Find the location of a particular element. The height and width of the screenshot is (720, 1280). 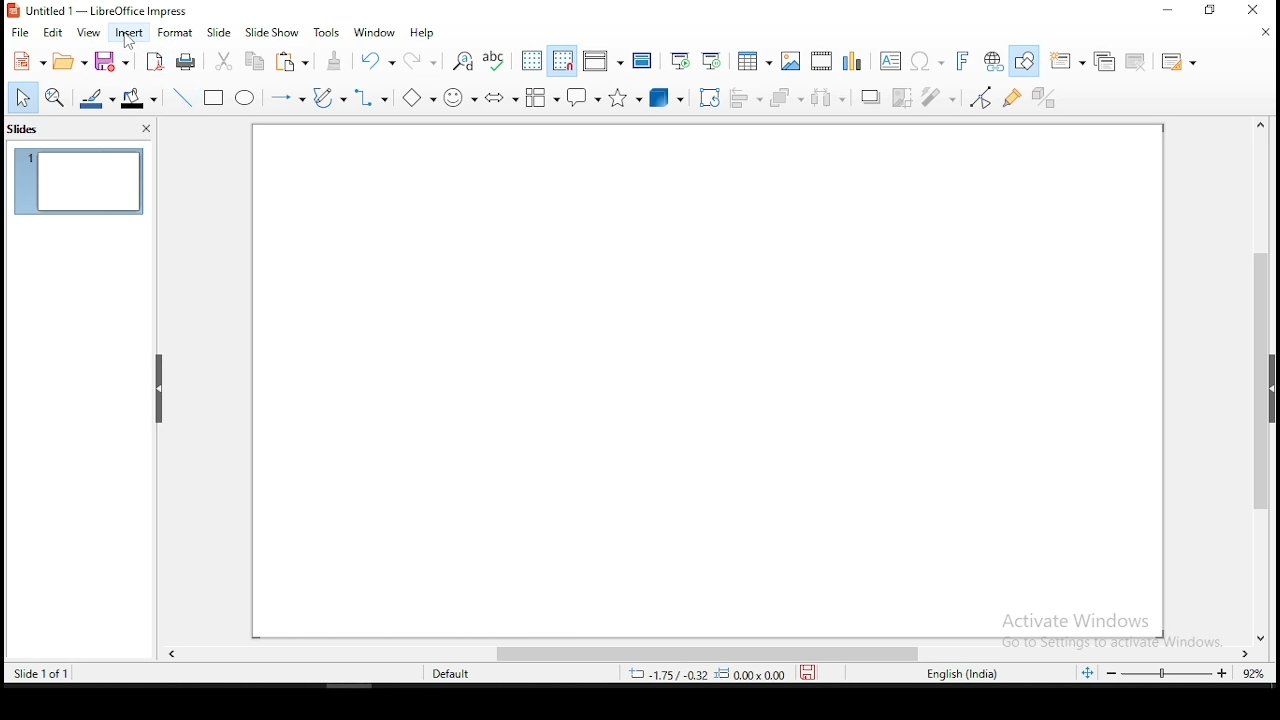

insert special characters is located at coordinates (927, 58).